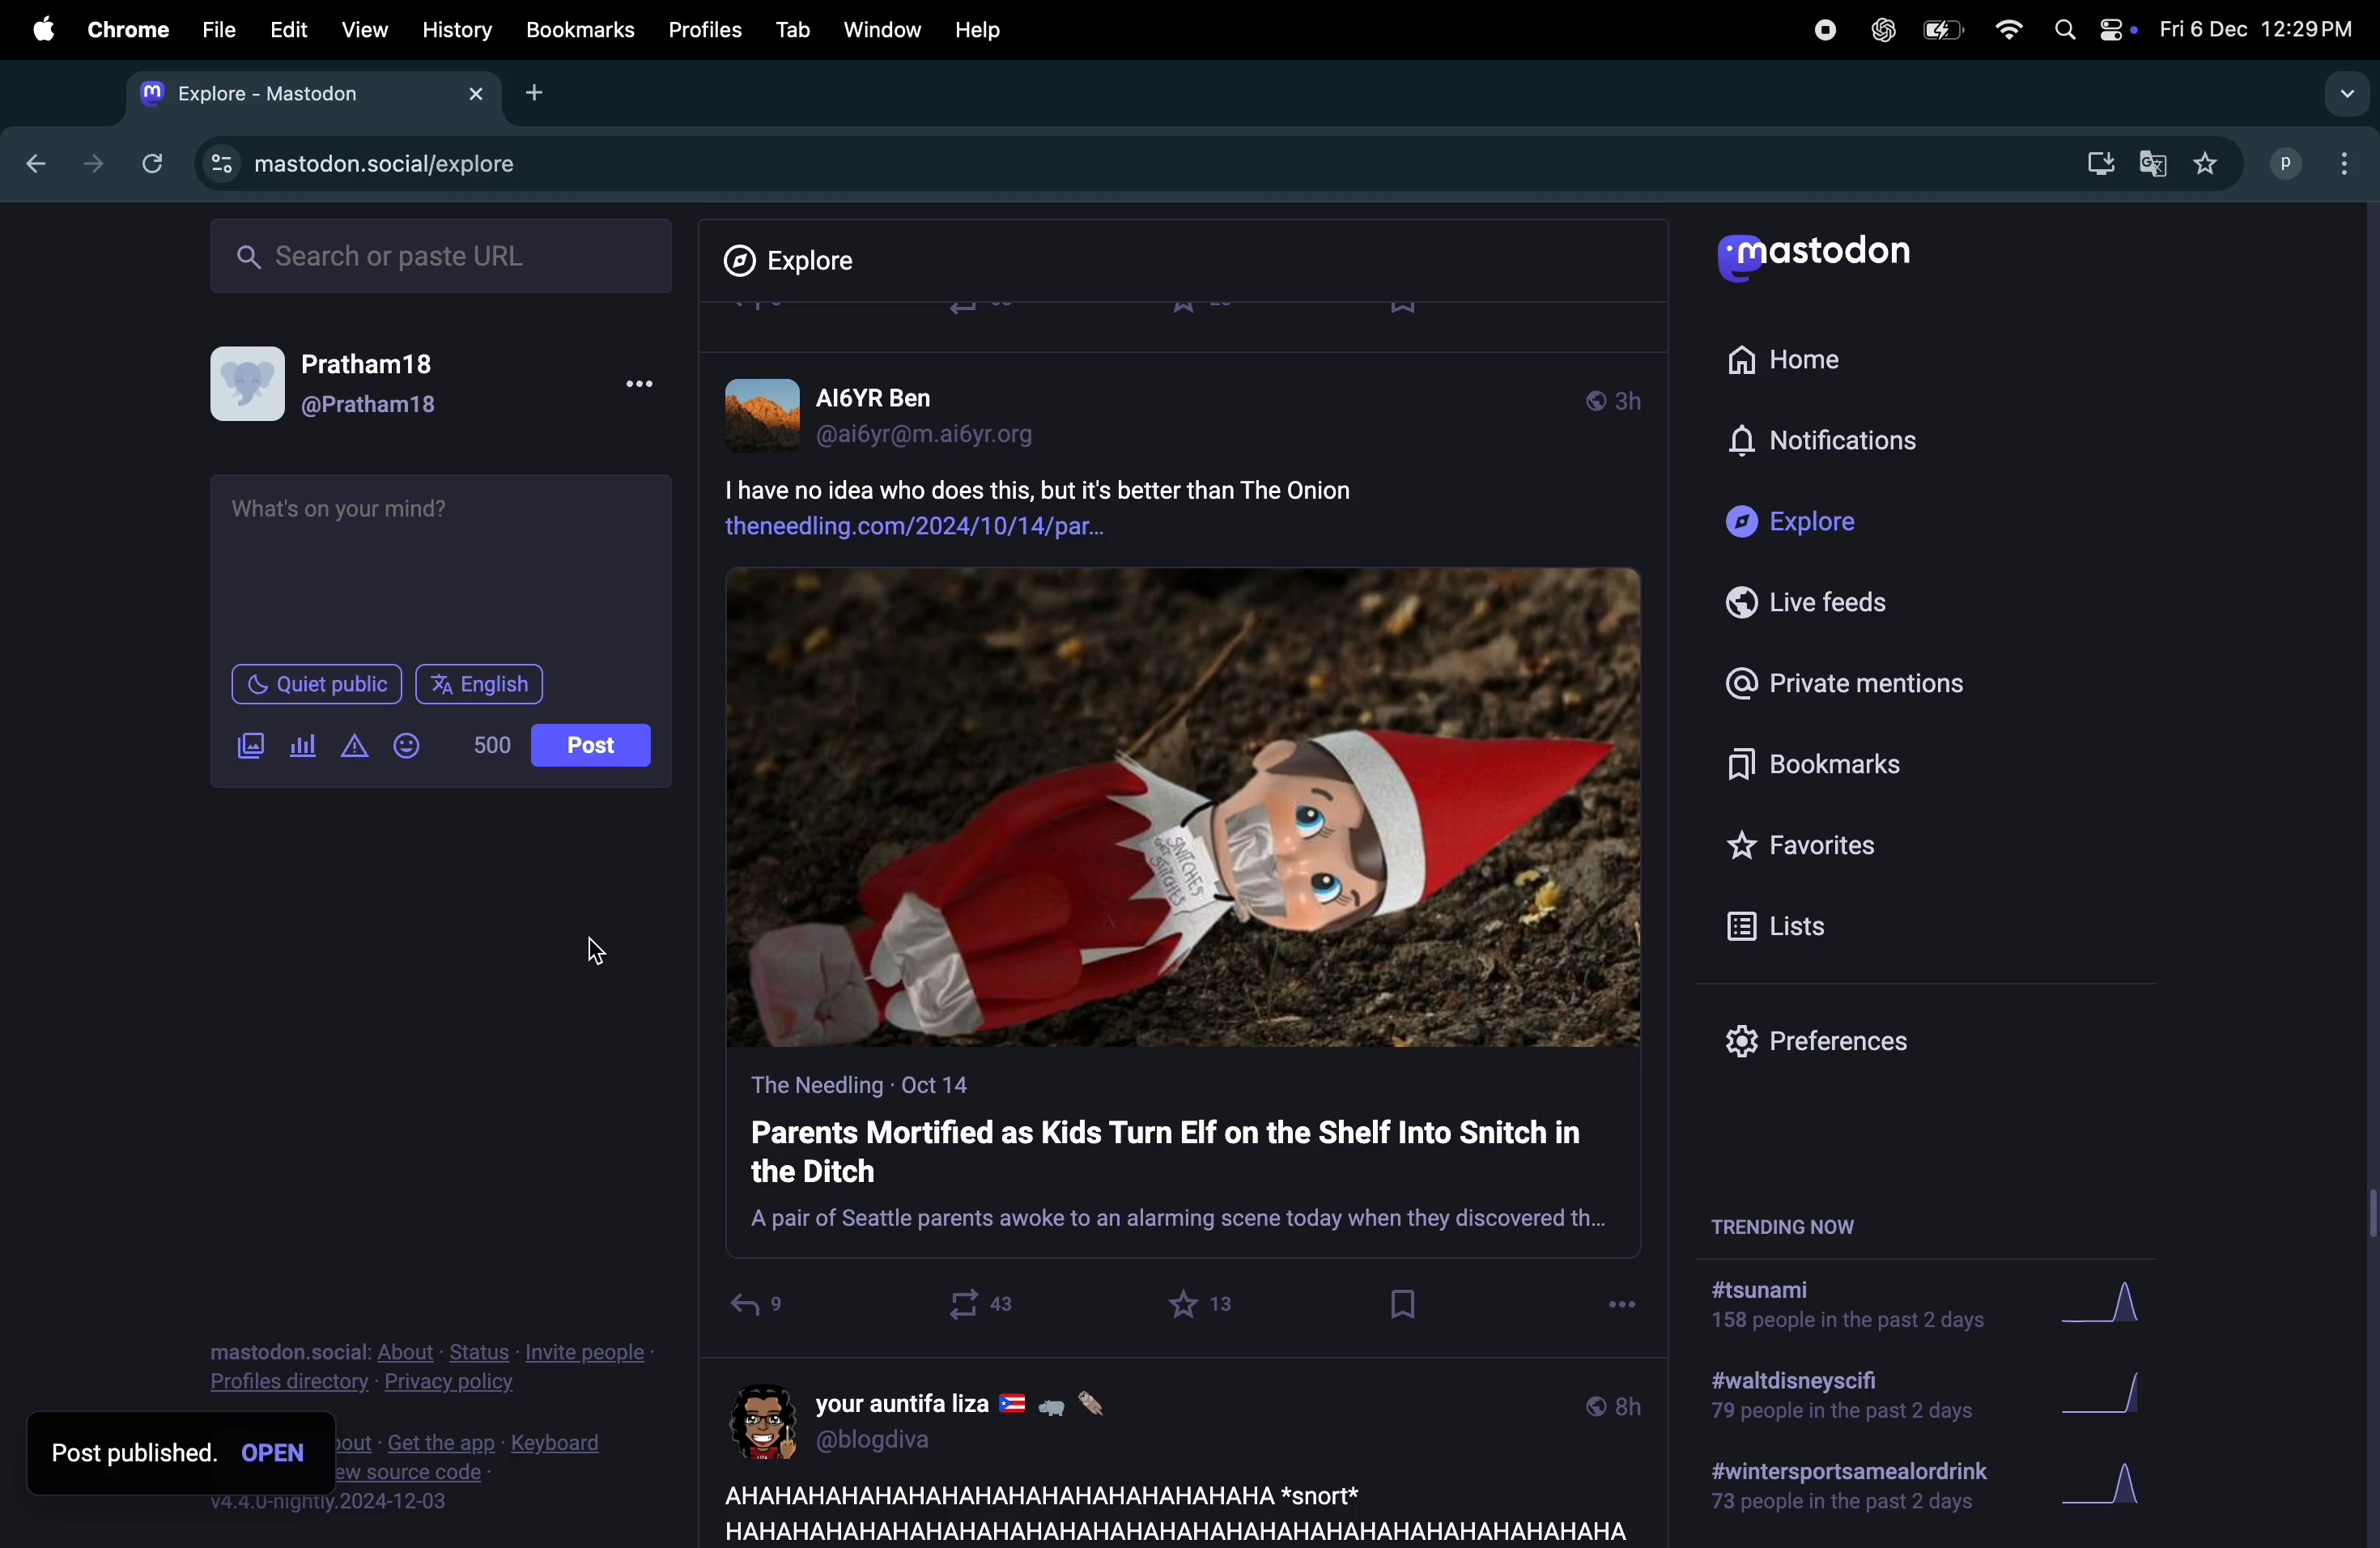  I want to click on chrome, so click(124, 30).